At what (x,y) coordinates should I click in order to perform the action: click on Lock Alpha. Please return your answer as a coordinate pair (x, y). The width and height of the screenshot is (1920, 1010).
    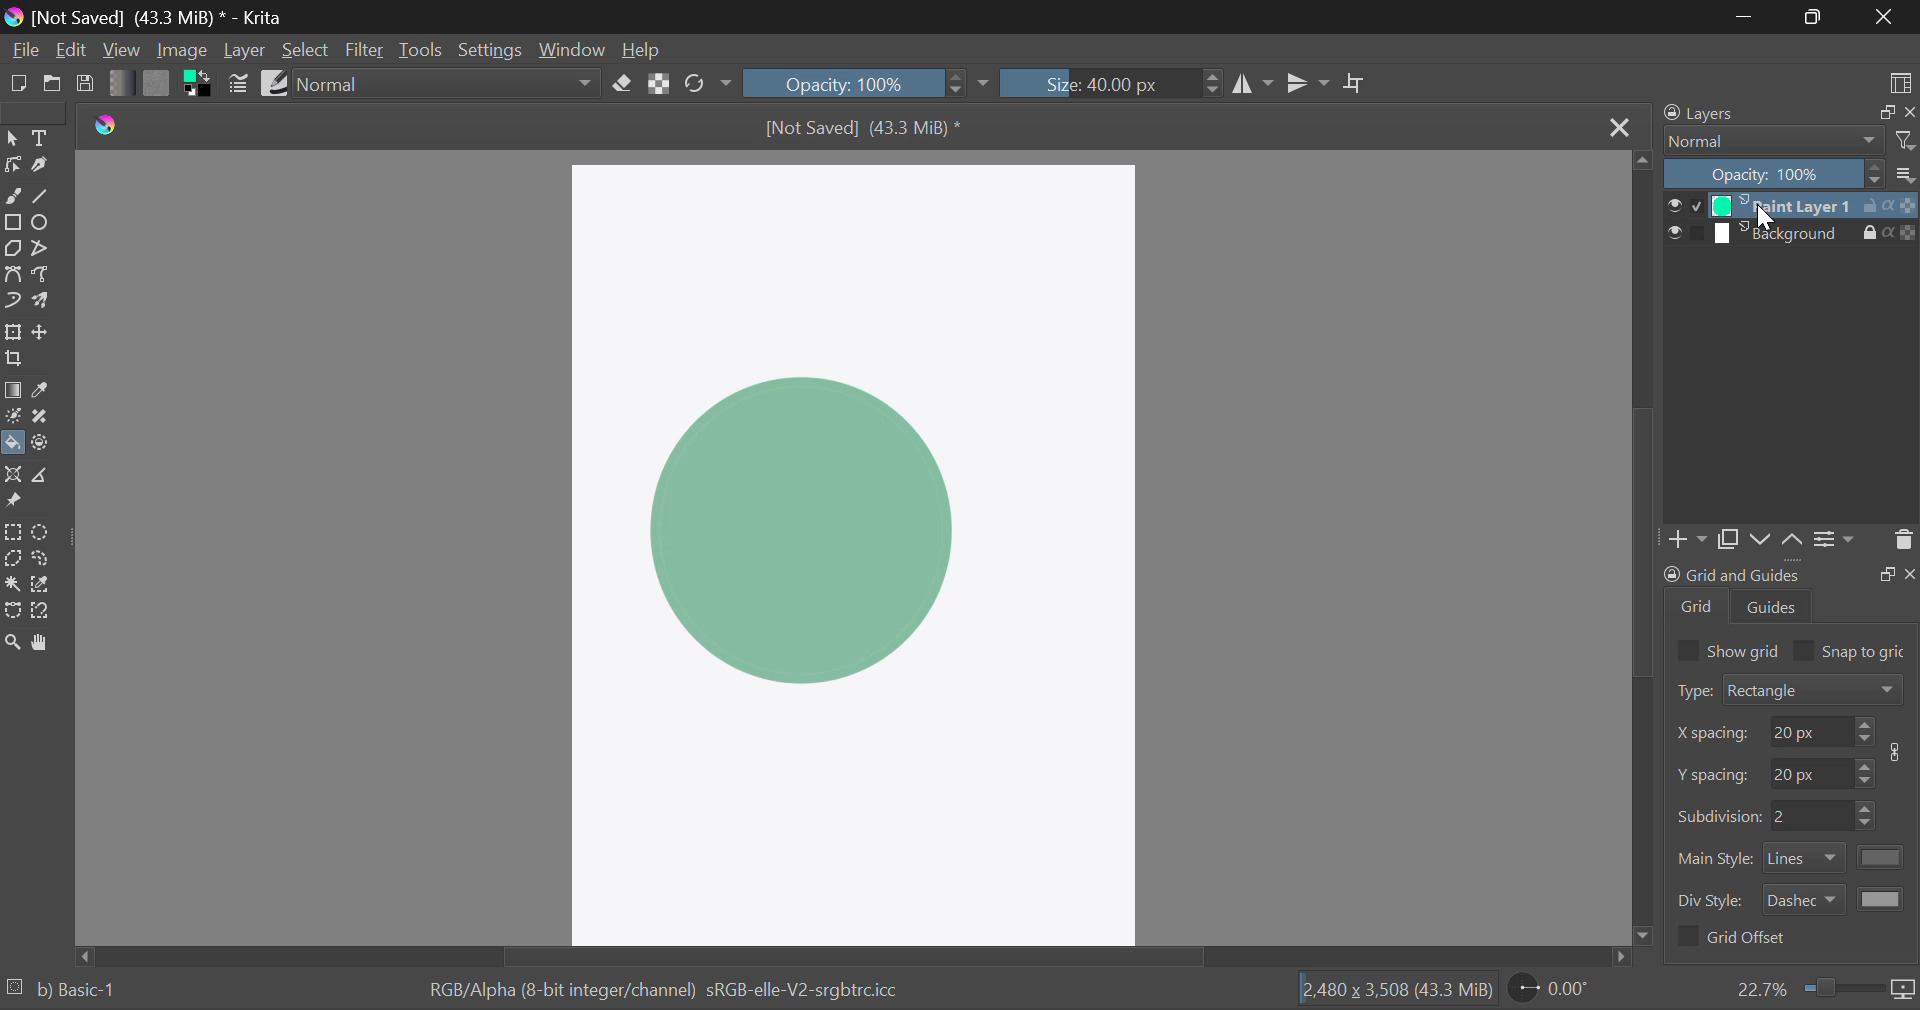
    Looking at the image, I should click on (660, 86).